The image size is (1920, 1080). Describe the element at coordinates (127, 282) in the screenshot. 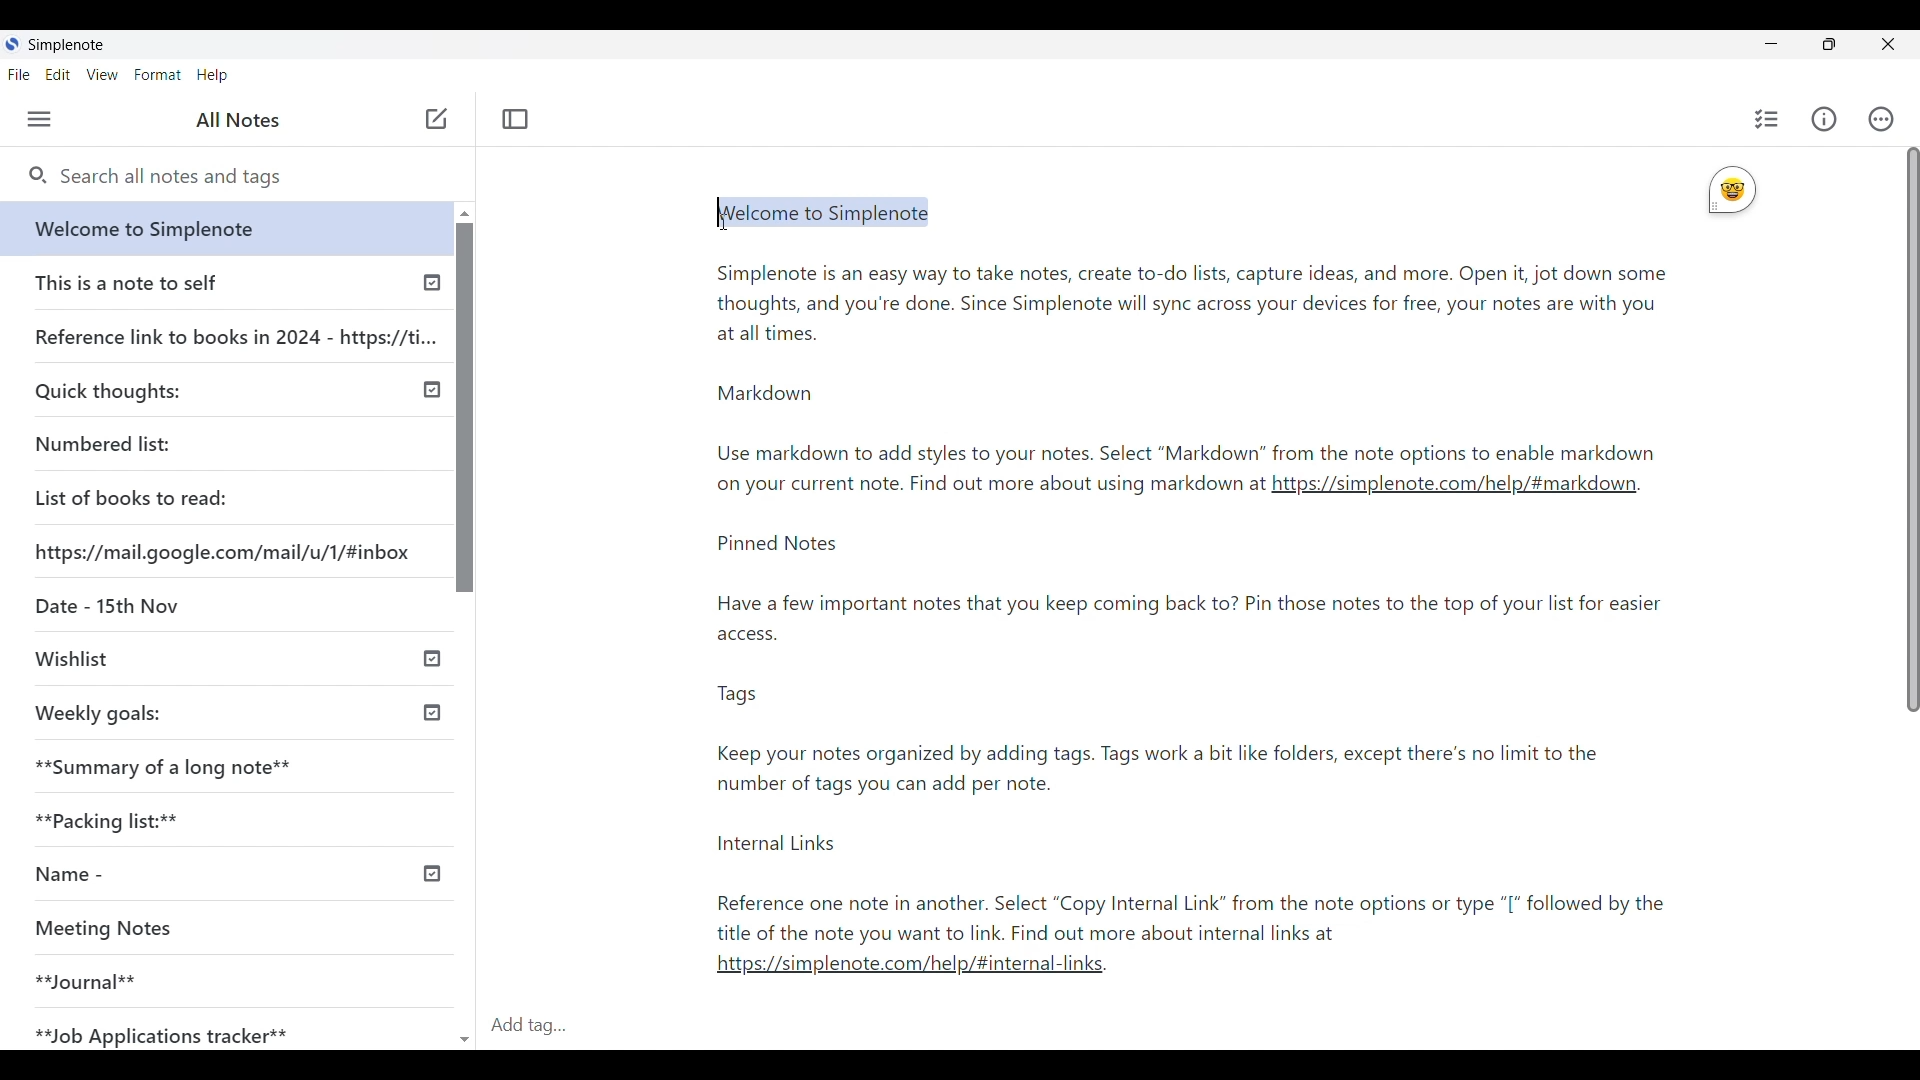

I see `This is a note to self` at that location.